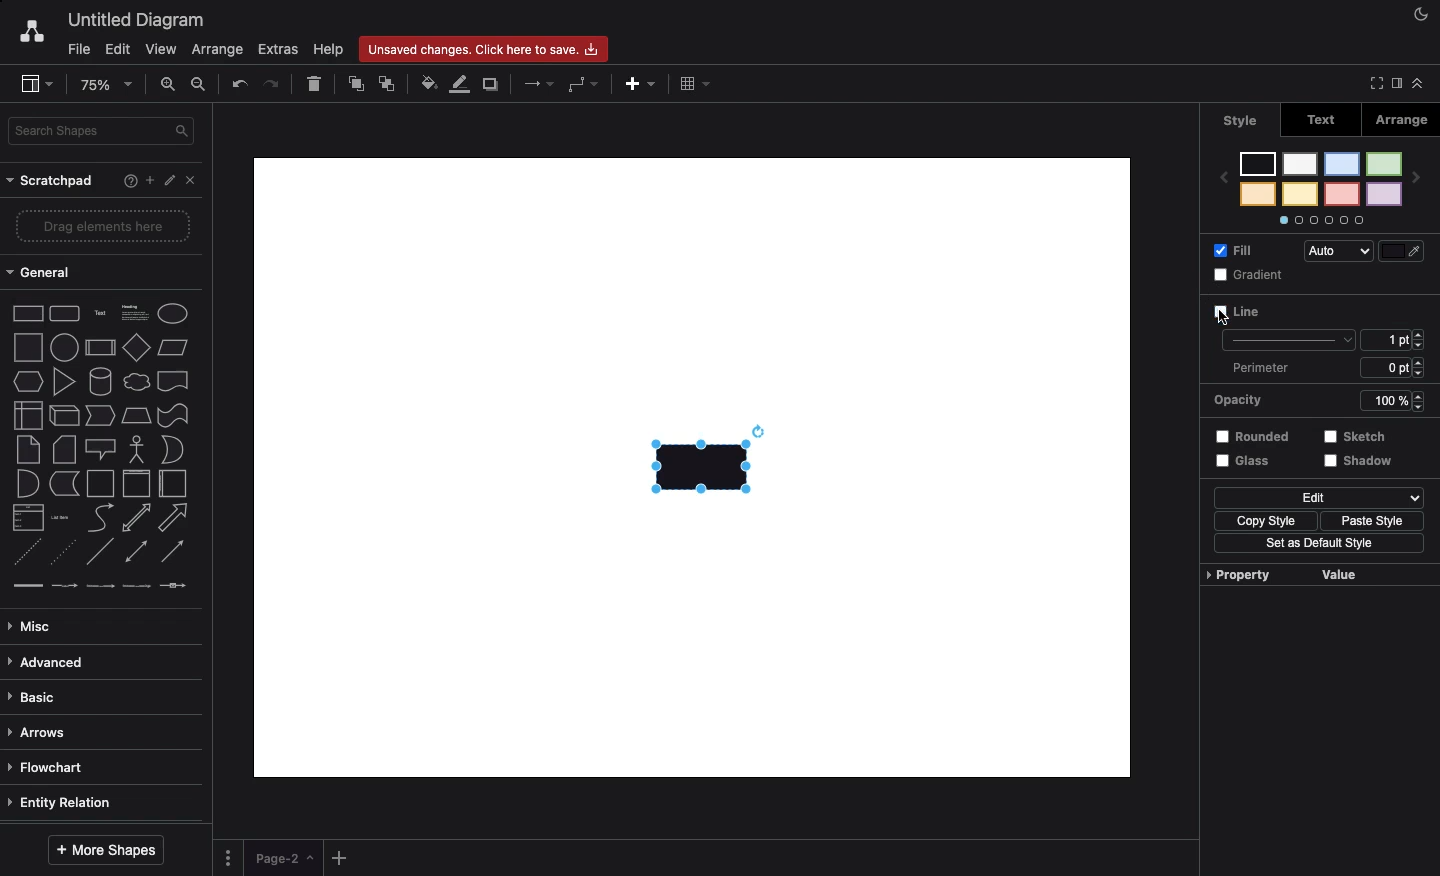  I want to click on internal storage, so click(23, 416).